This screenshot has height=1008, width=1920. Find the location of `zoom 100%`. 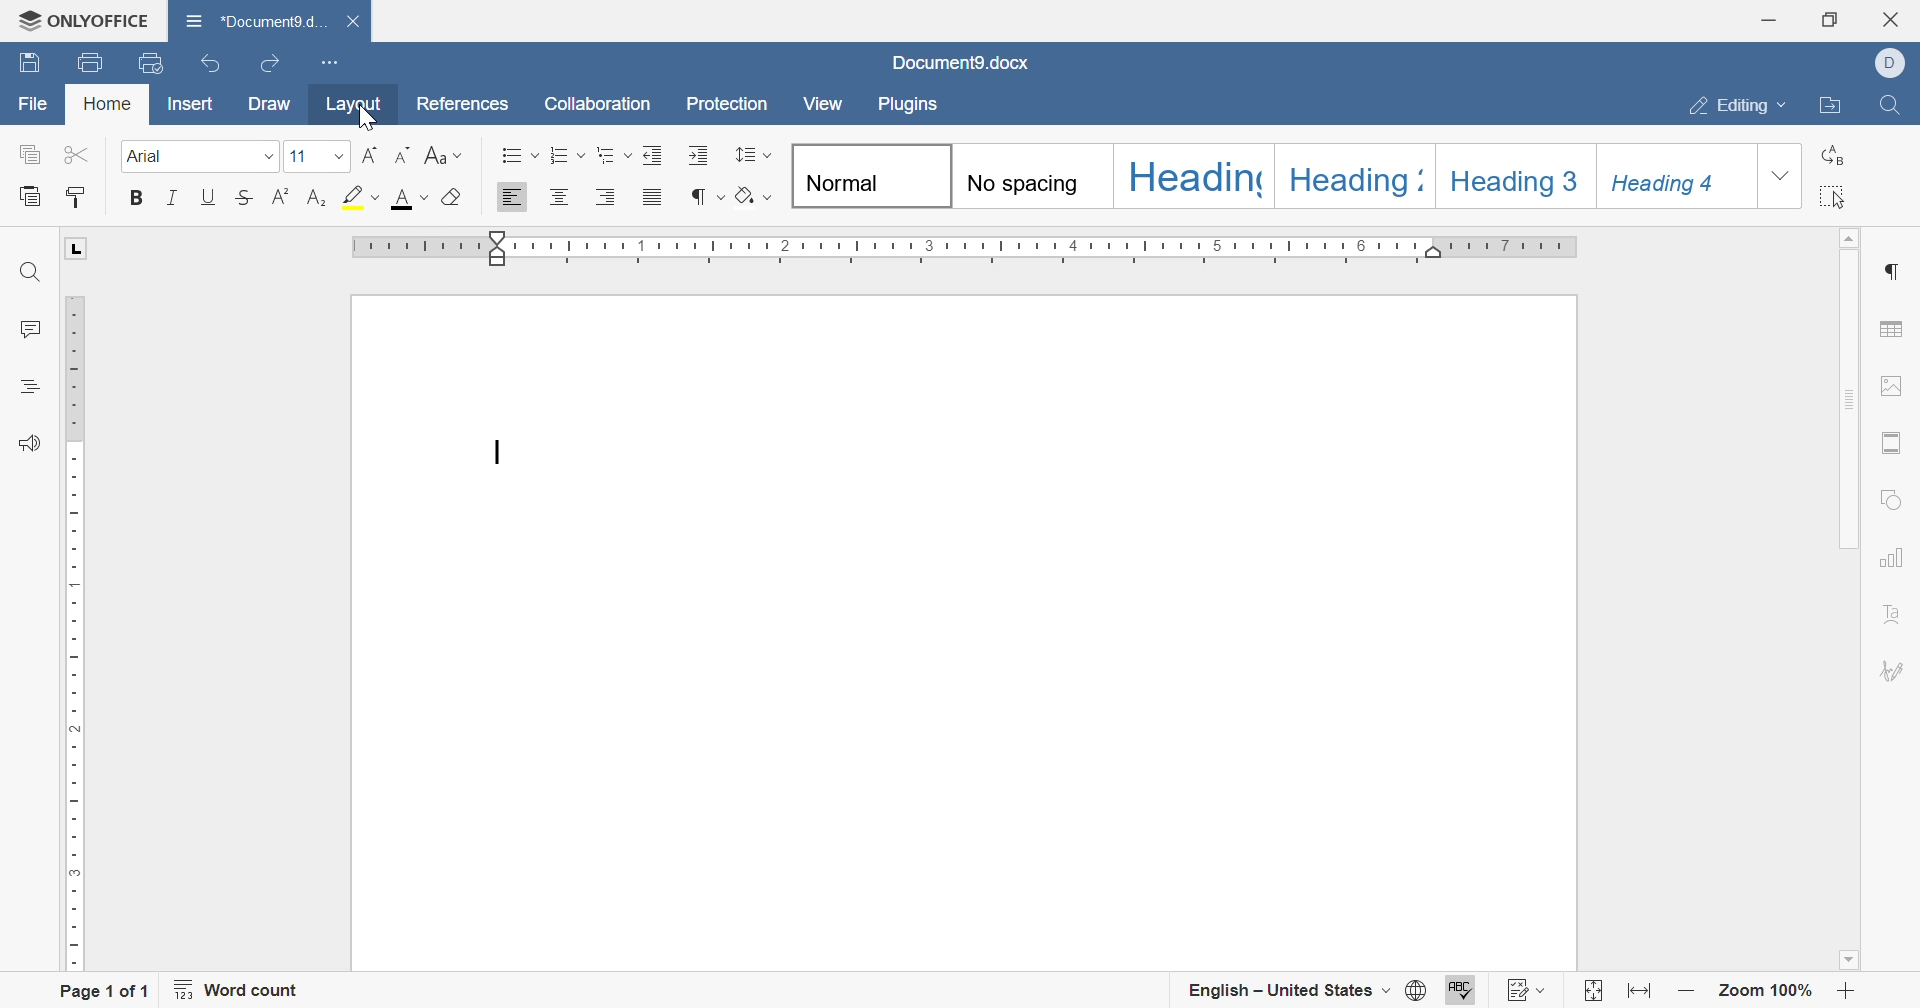

zoom 100% is located at coordinates (1768, 994).